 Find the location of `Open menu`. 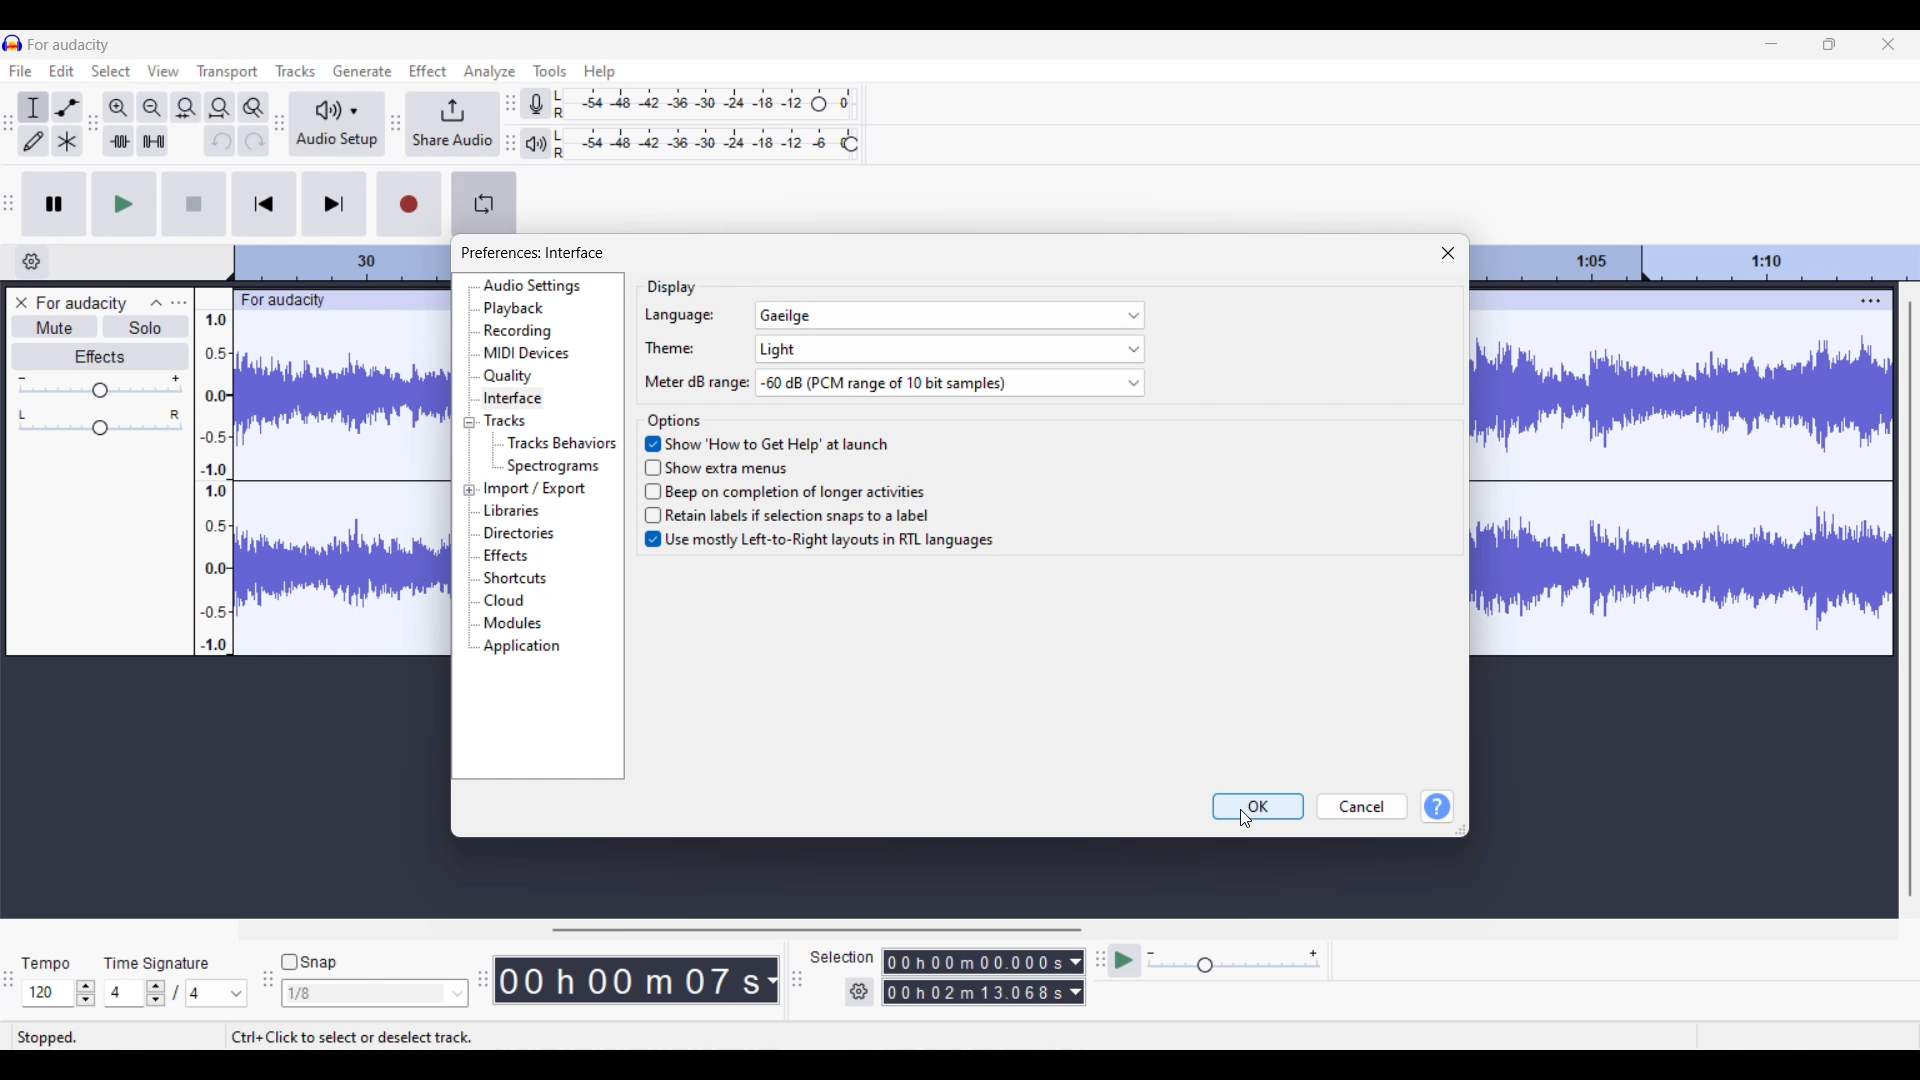

Open menu is located at coordinates (179, 304).